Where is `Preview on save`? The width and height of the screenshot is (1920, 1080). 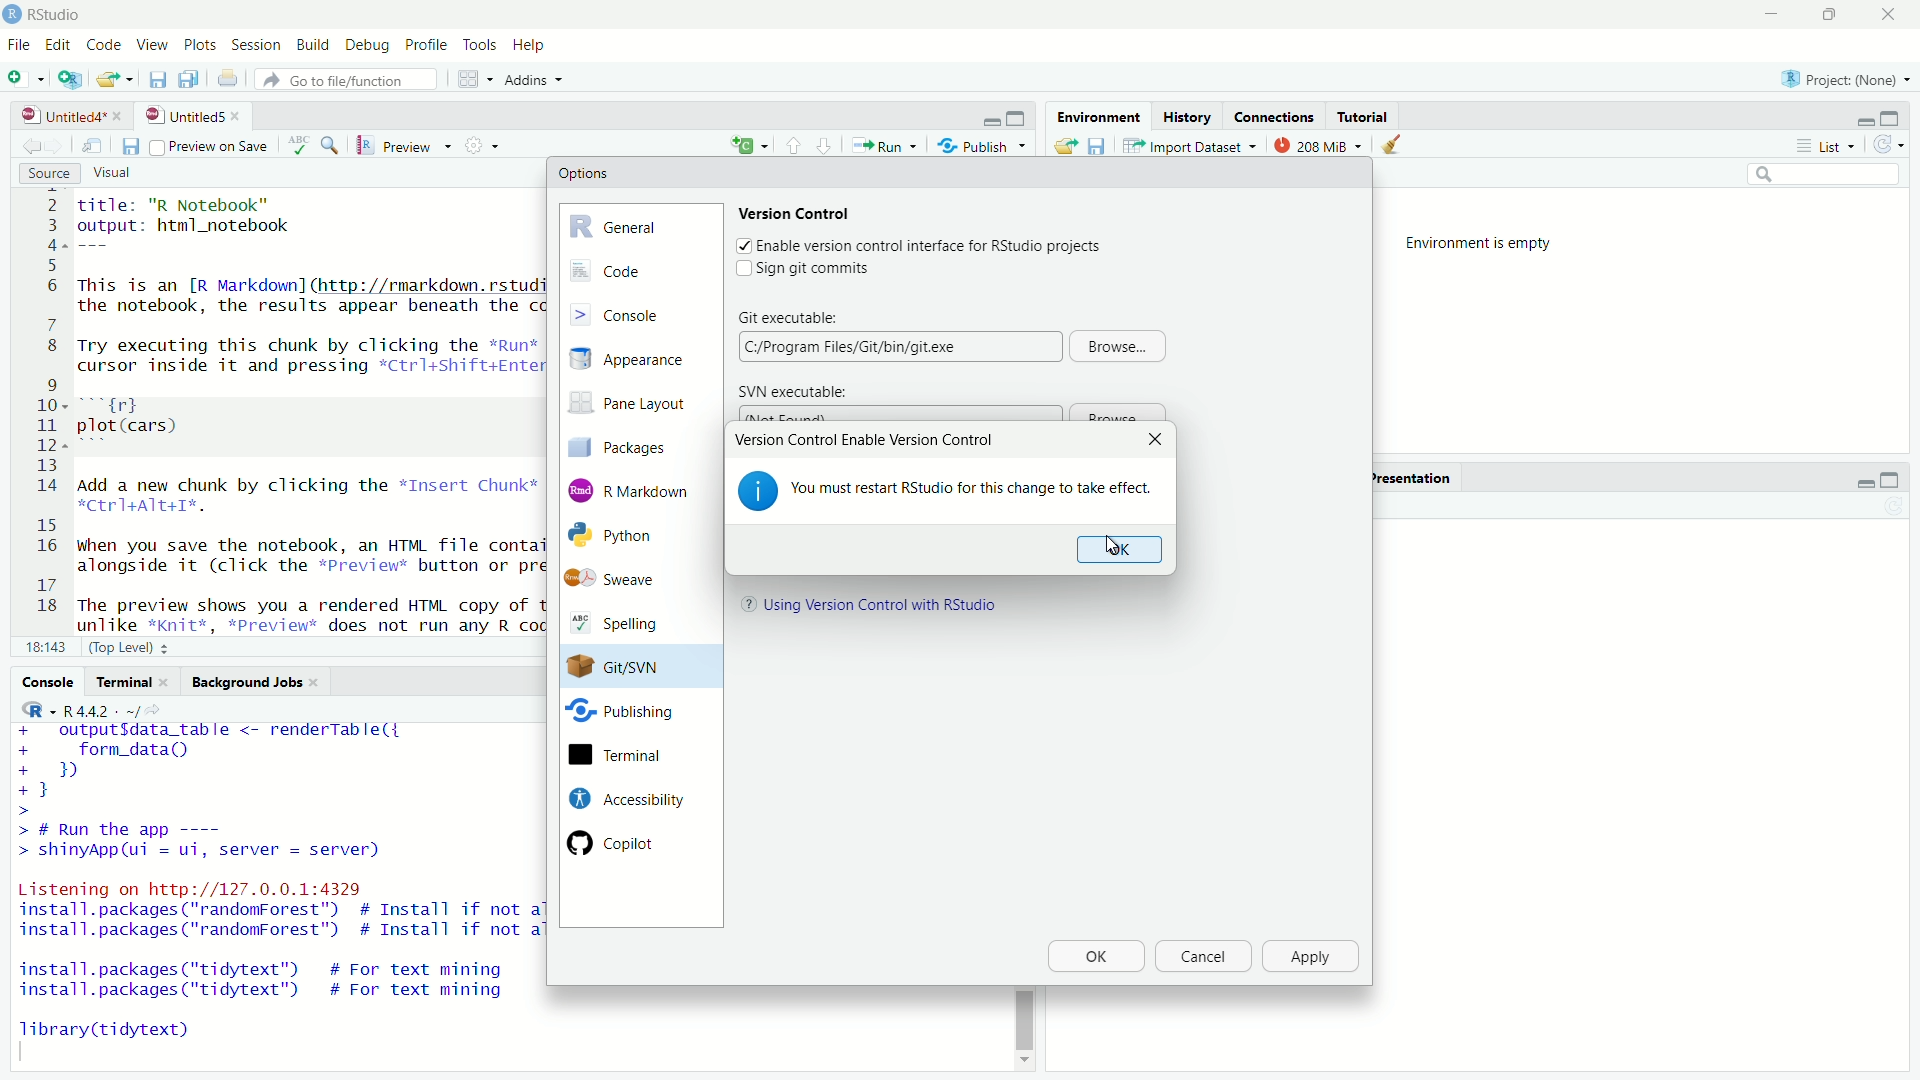
Preview on save is located at coordinates (208, 146).